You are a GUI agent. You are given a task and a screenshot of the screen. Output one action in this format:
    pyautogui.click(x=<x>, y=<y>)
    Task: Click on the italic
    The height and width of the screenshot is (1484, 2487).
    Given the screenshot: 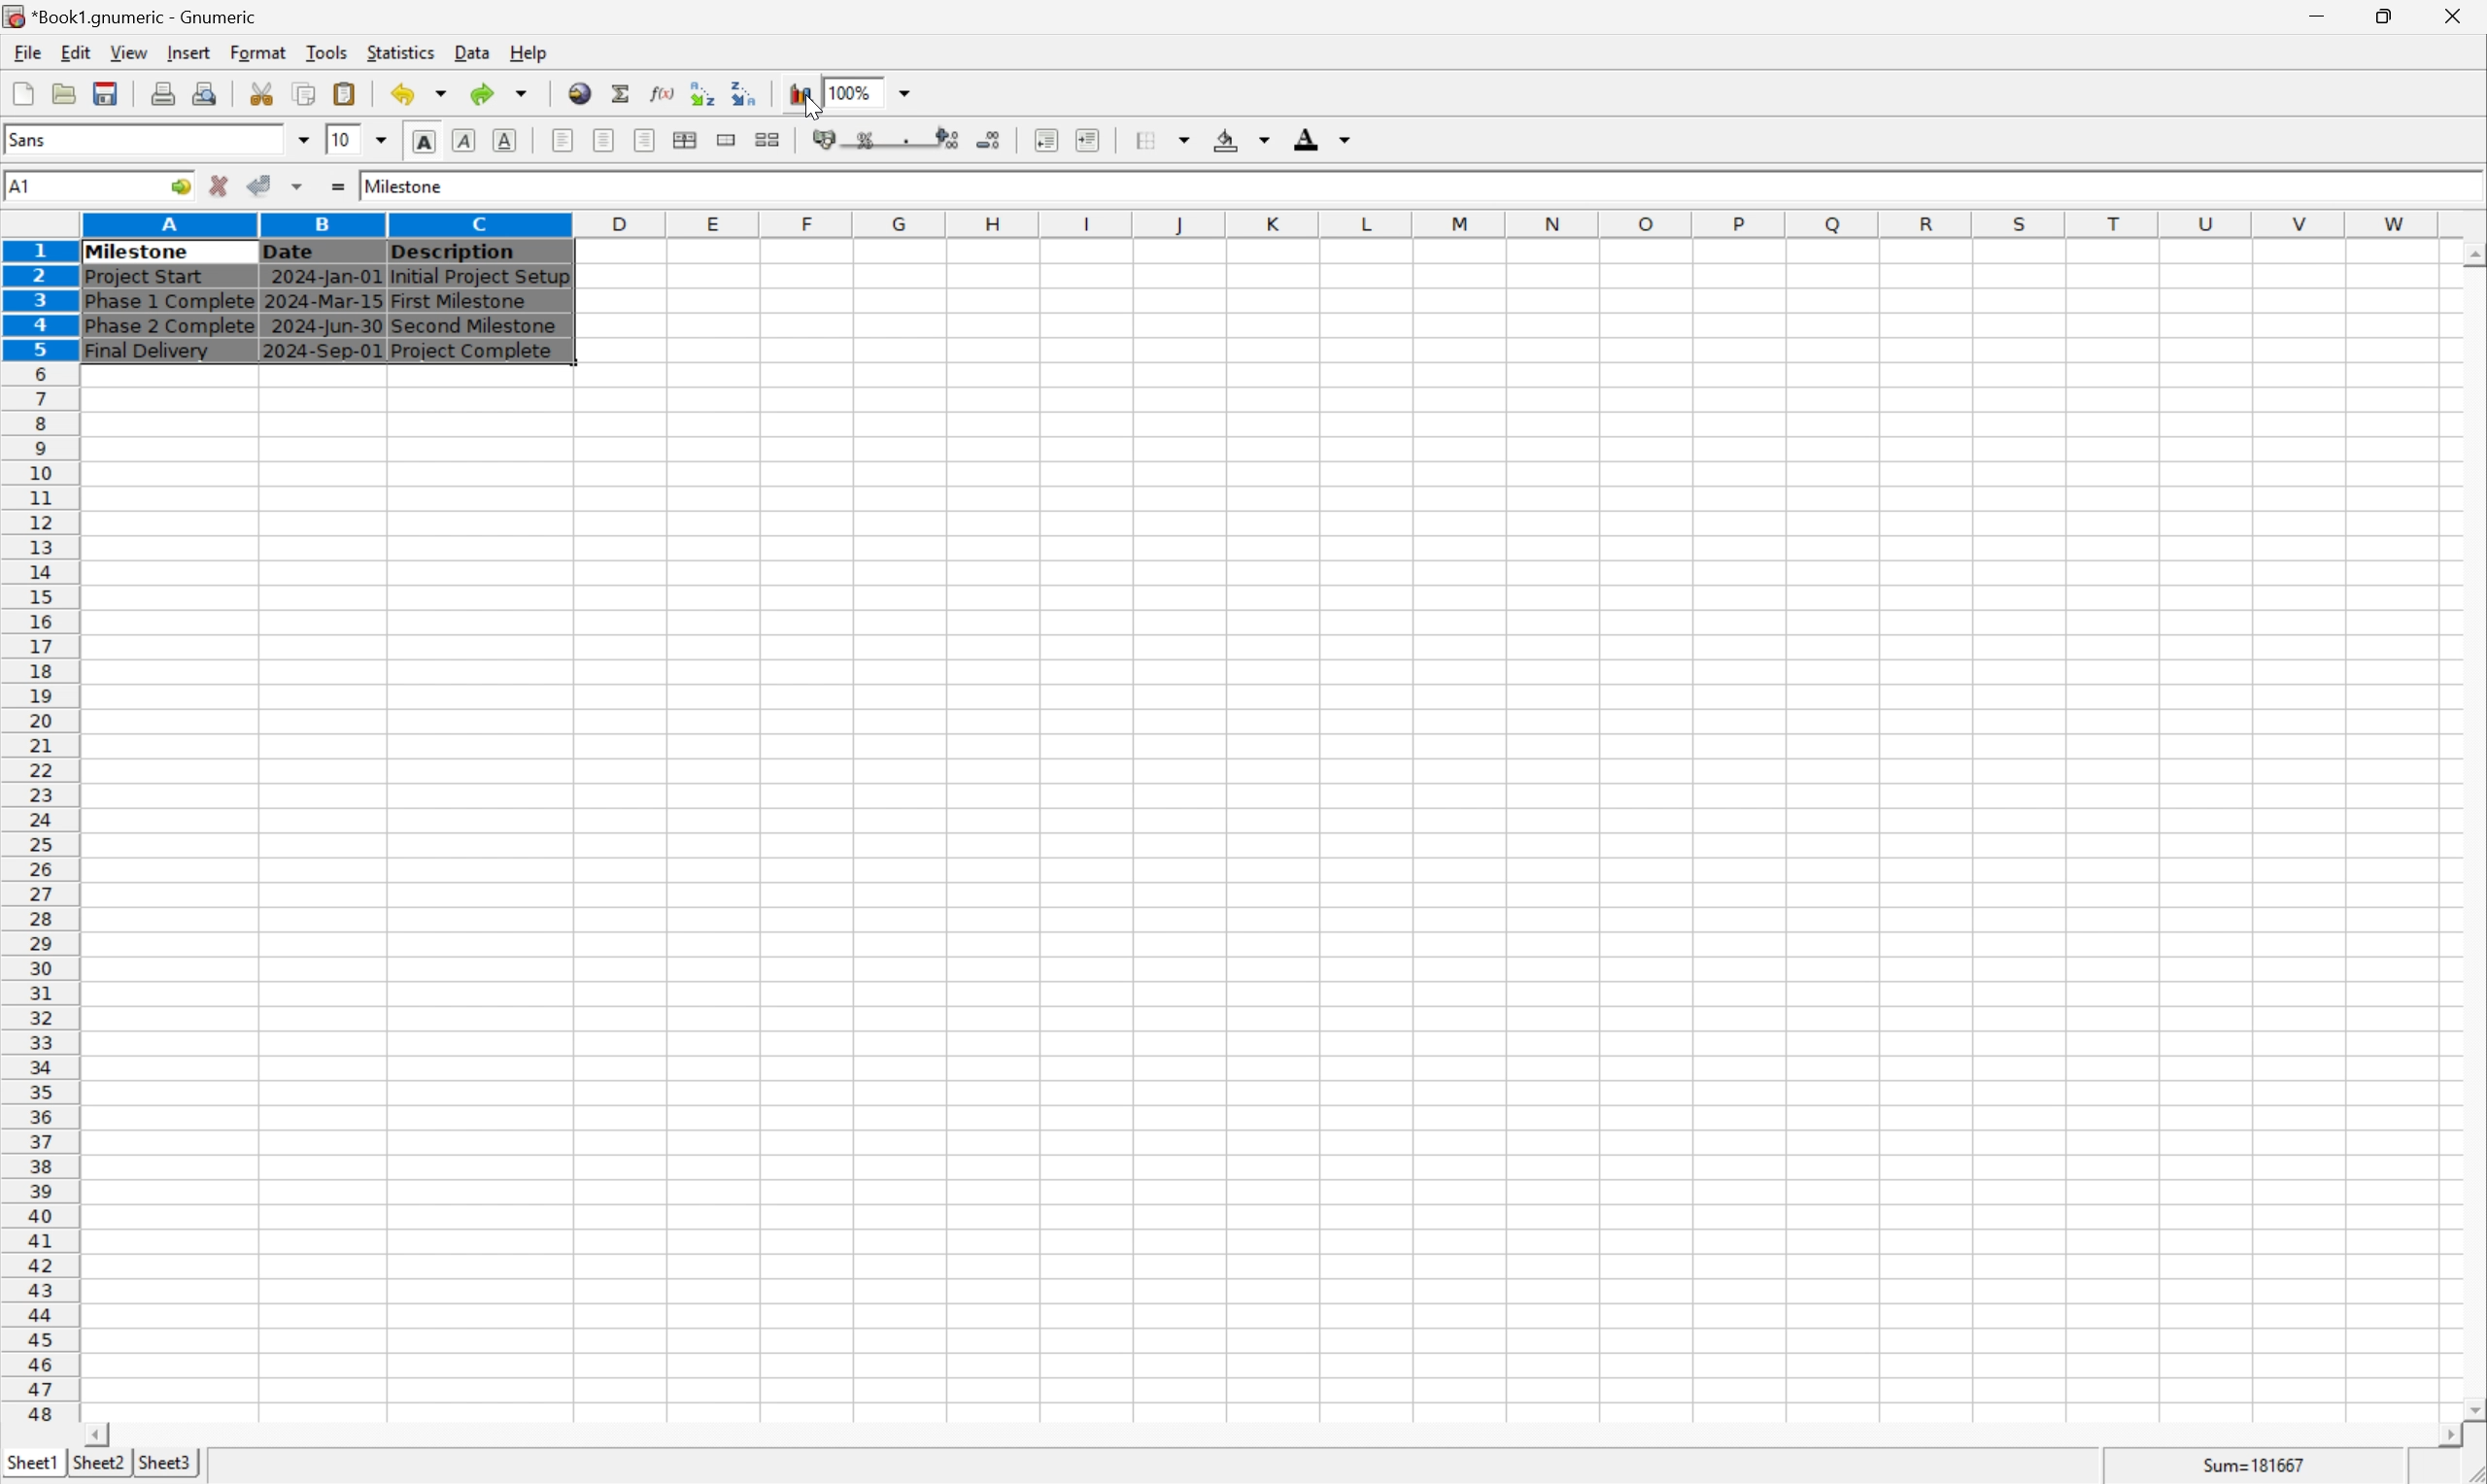 What is the action you would take?
    pyautogui.click(x=465, y=139)
    